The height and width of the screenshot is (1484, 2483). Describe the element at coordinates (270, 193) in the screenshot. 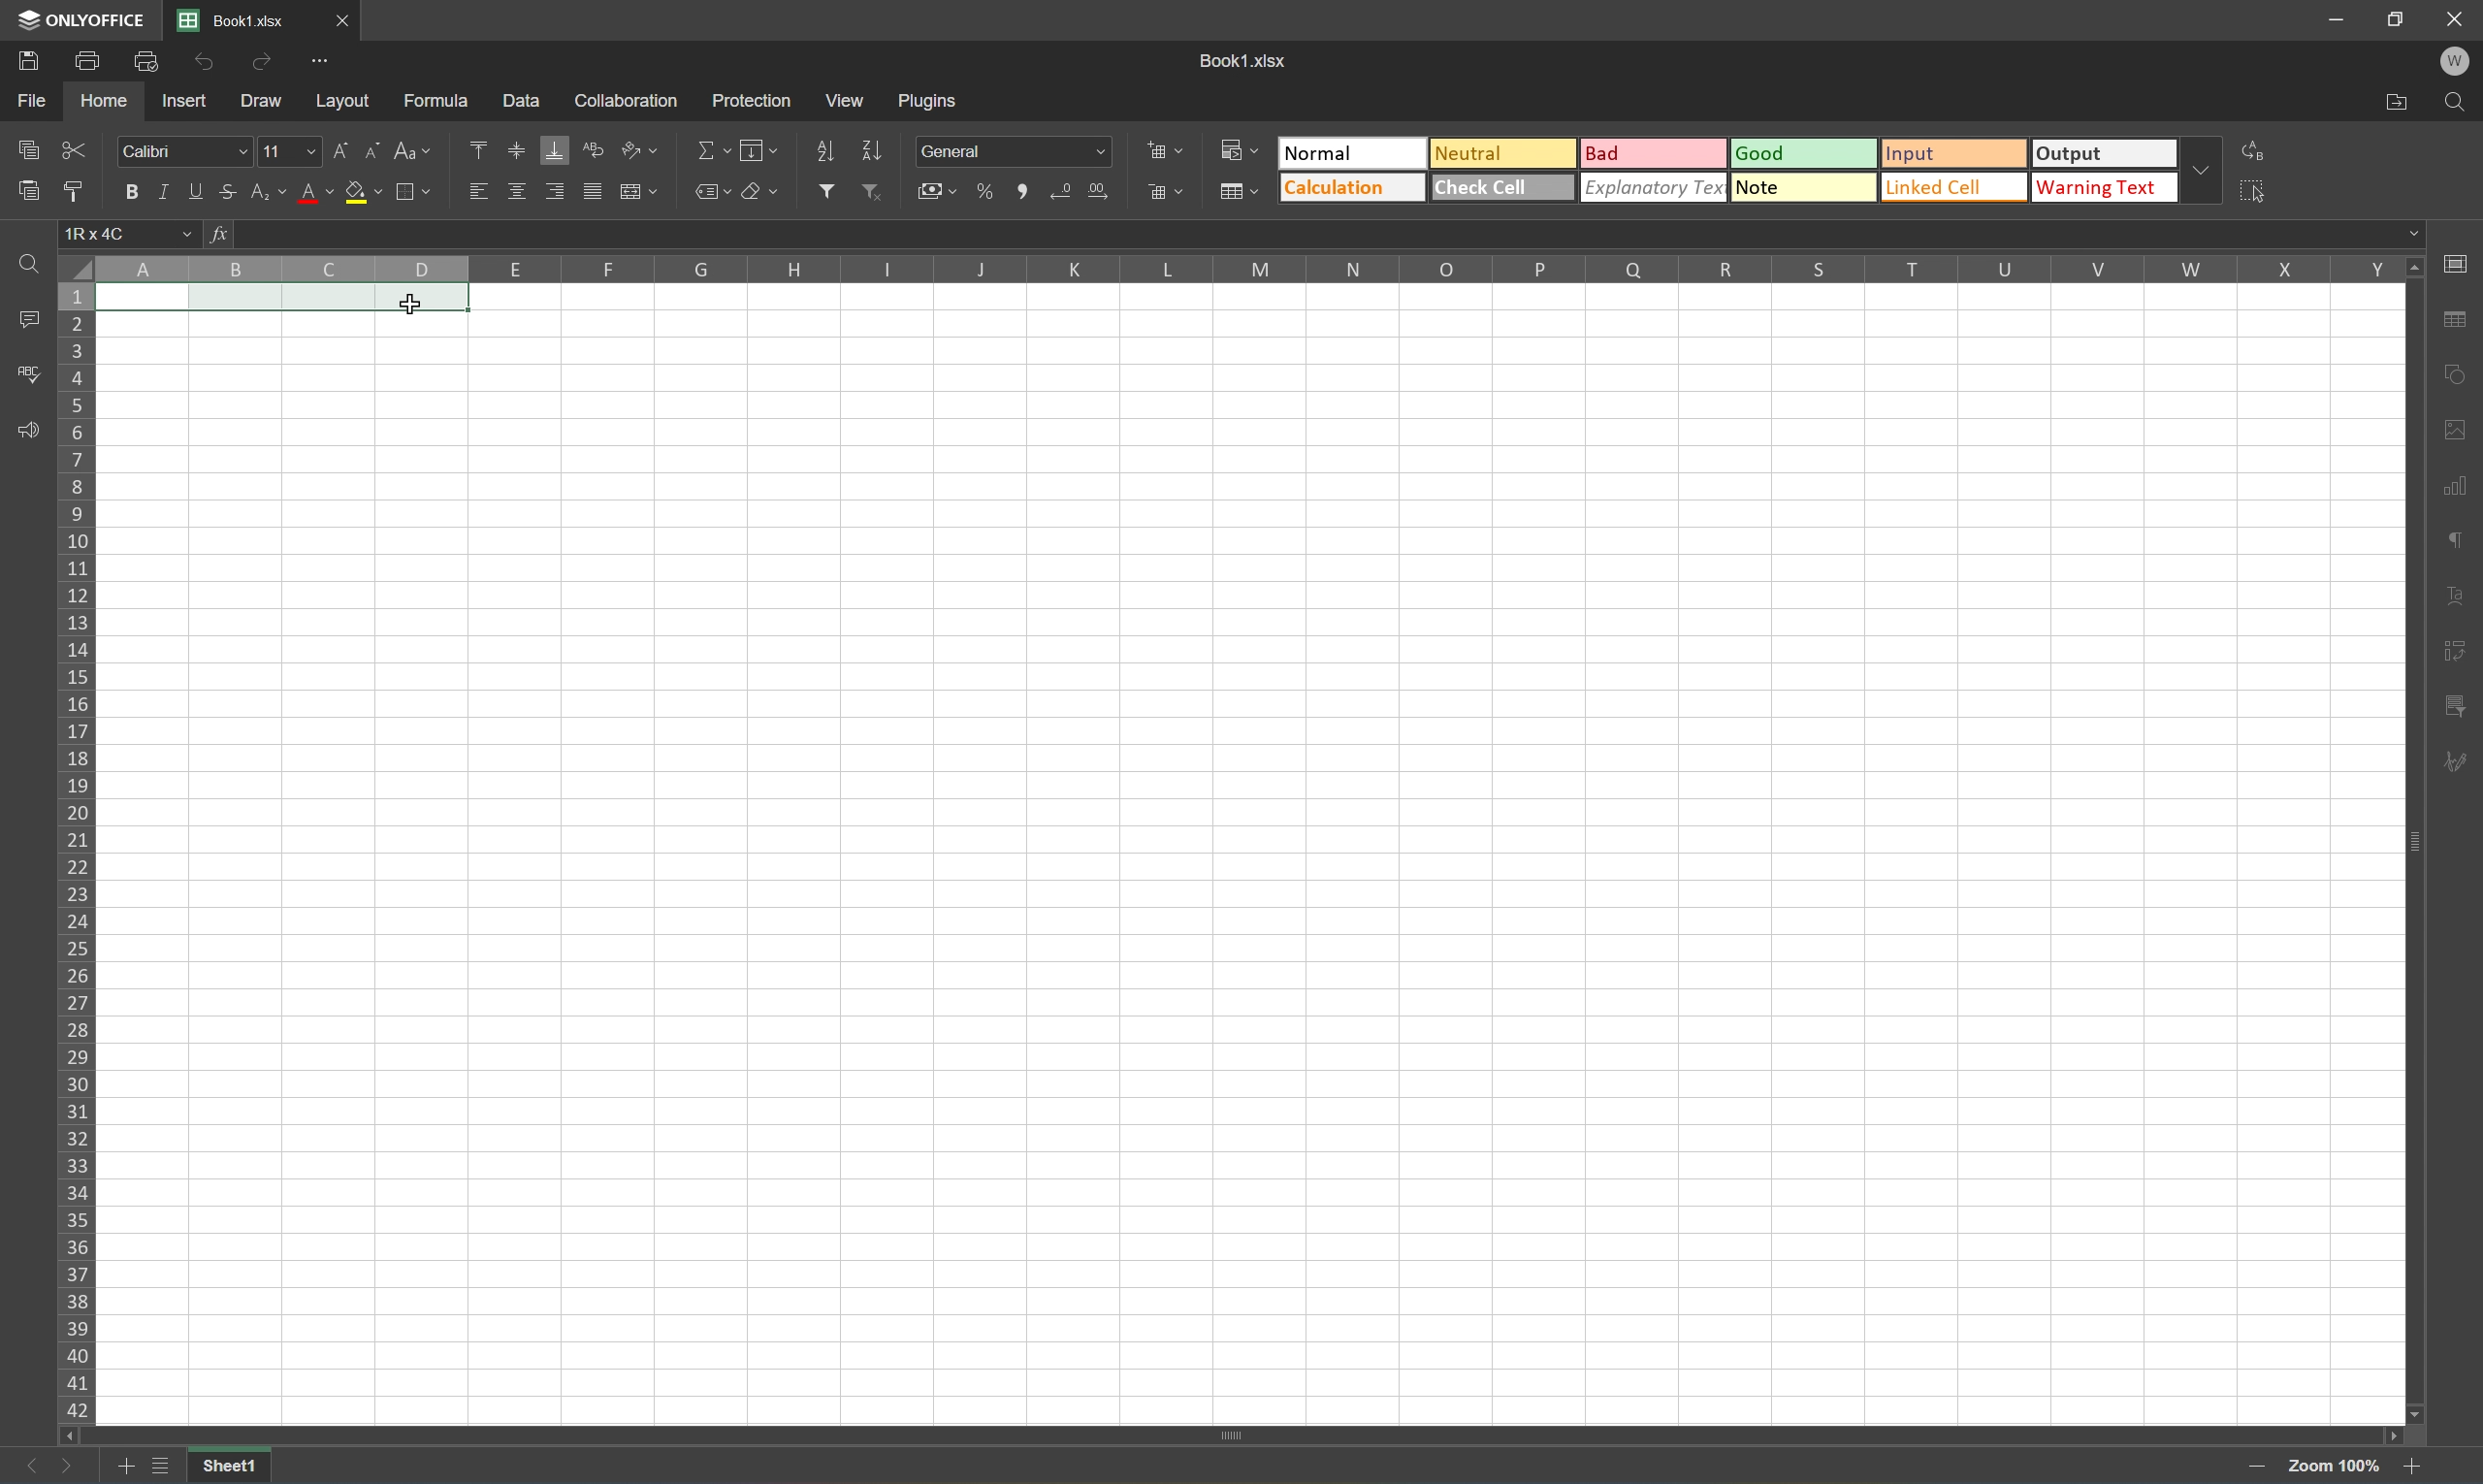

I see `Subscript` at that location.